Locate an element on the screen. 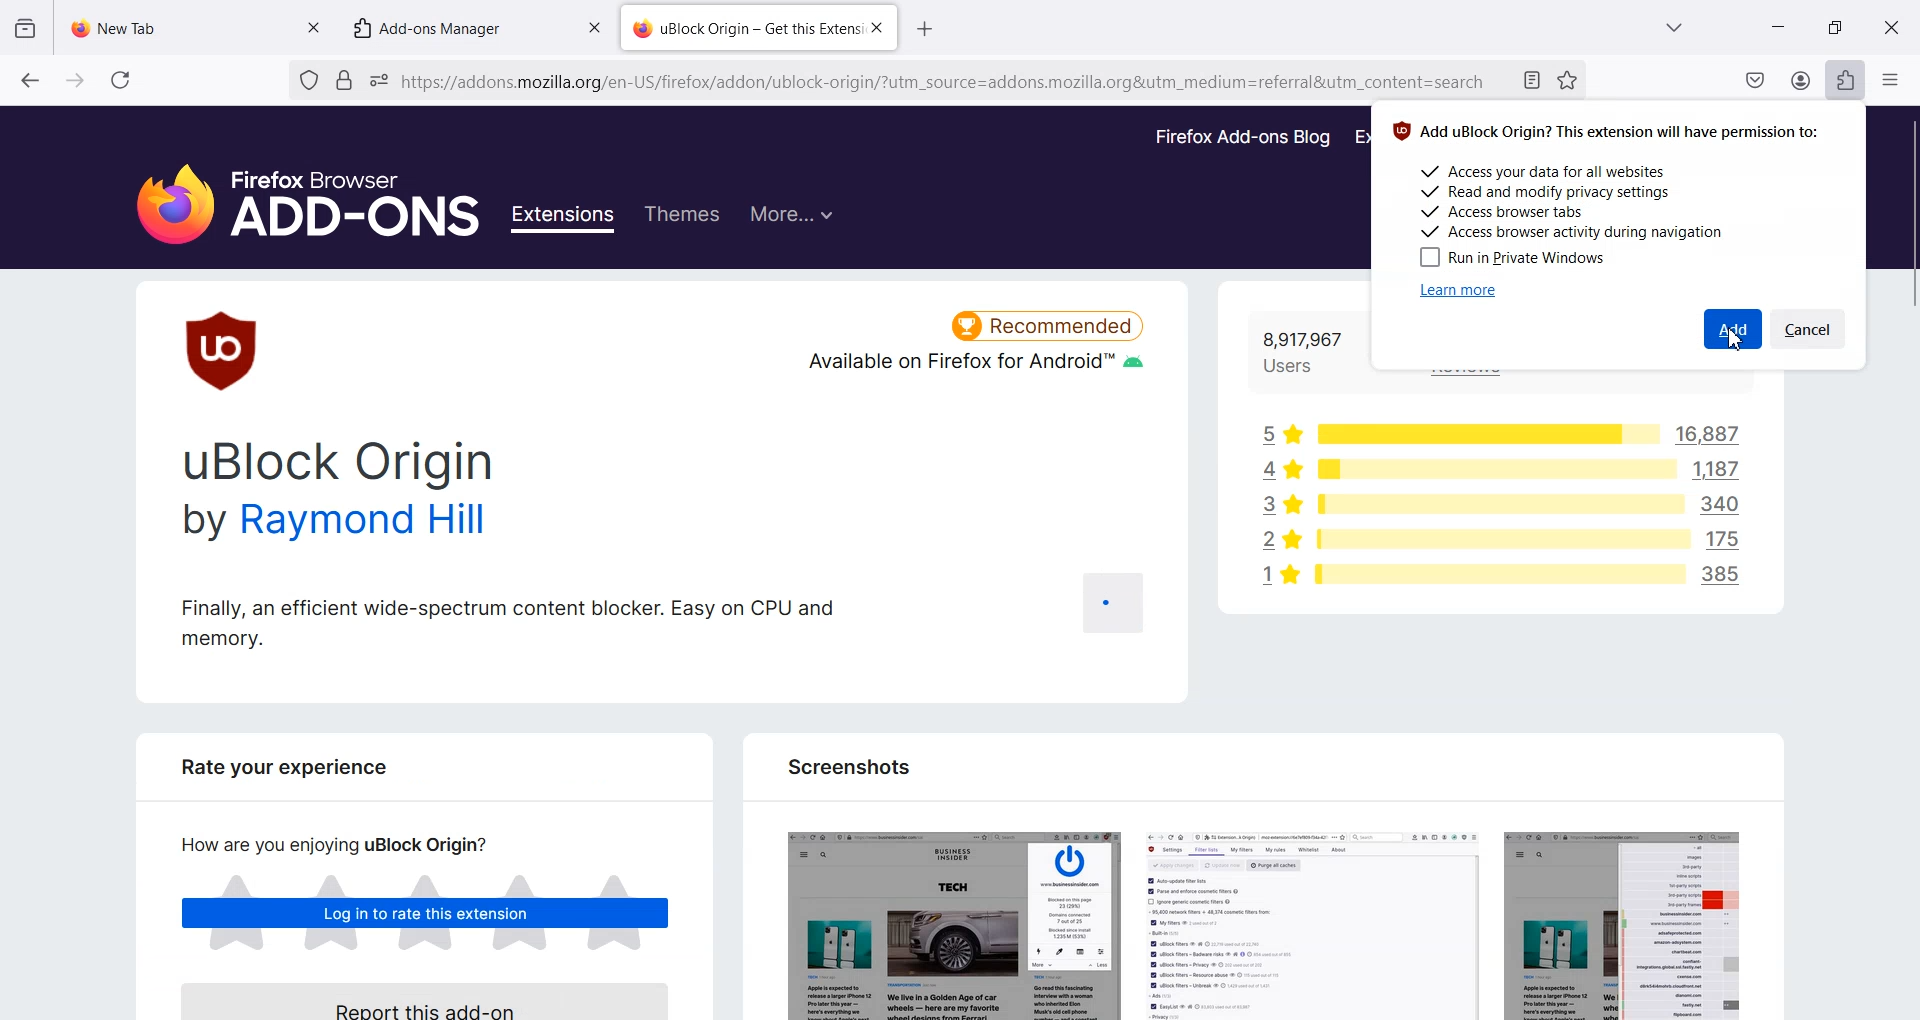  Learn More is located at coordinates (1459, 290).